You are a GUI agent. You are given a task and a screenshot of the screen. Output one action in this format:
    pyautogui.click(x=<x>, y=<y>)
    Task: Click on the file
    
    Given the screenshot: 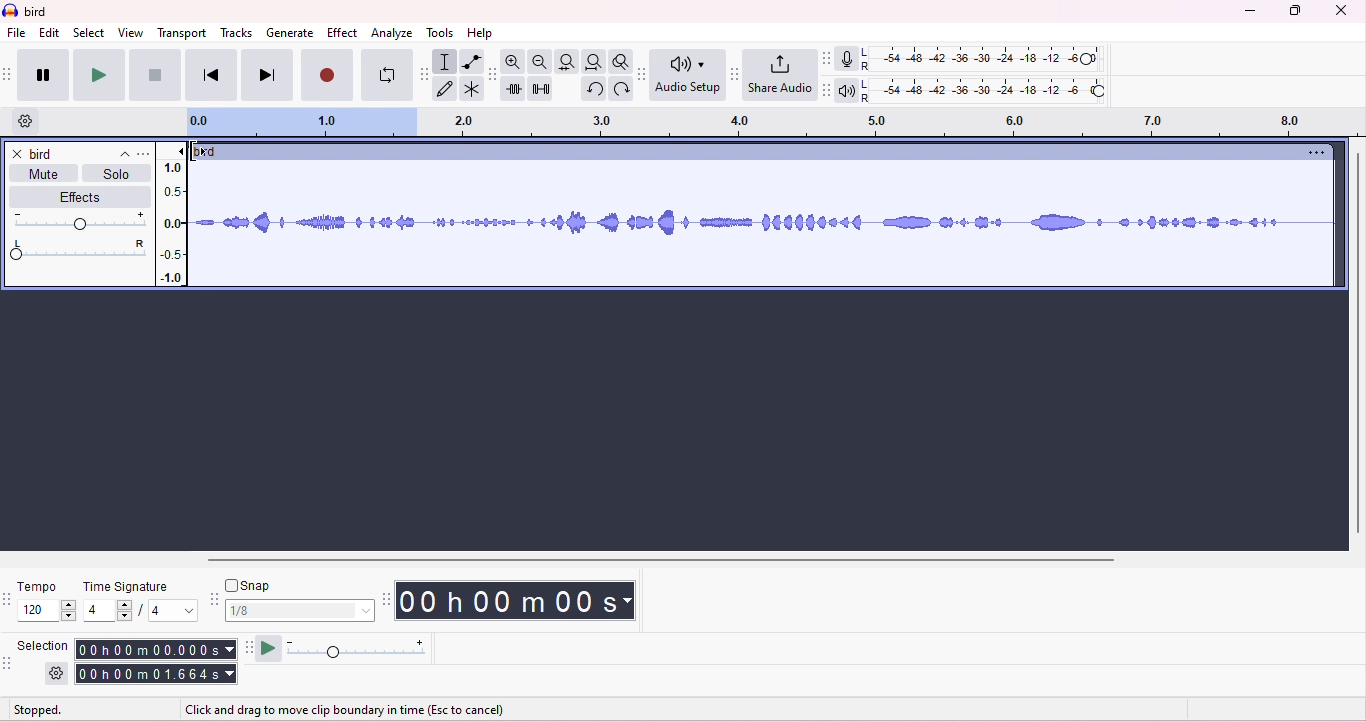 What is the action you would take?
    pyautogui.click(x=17, y=34)
    